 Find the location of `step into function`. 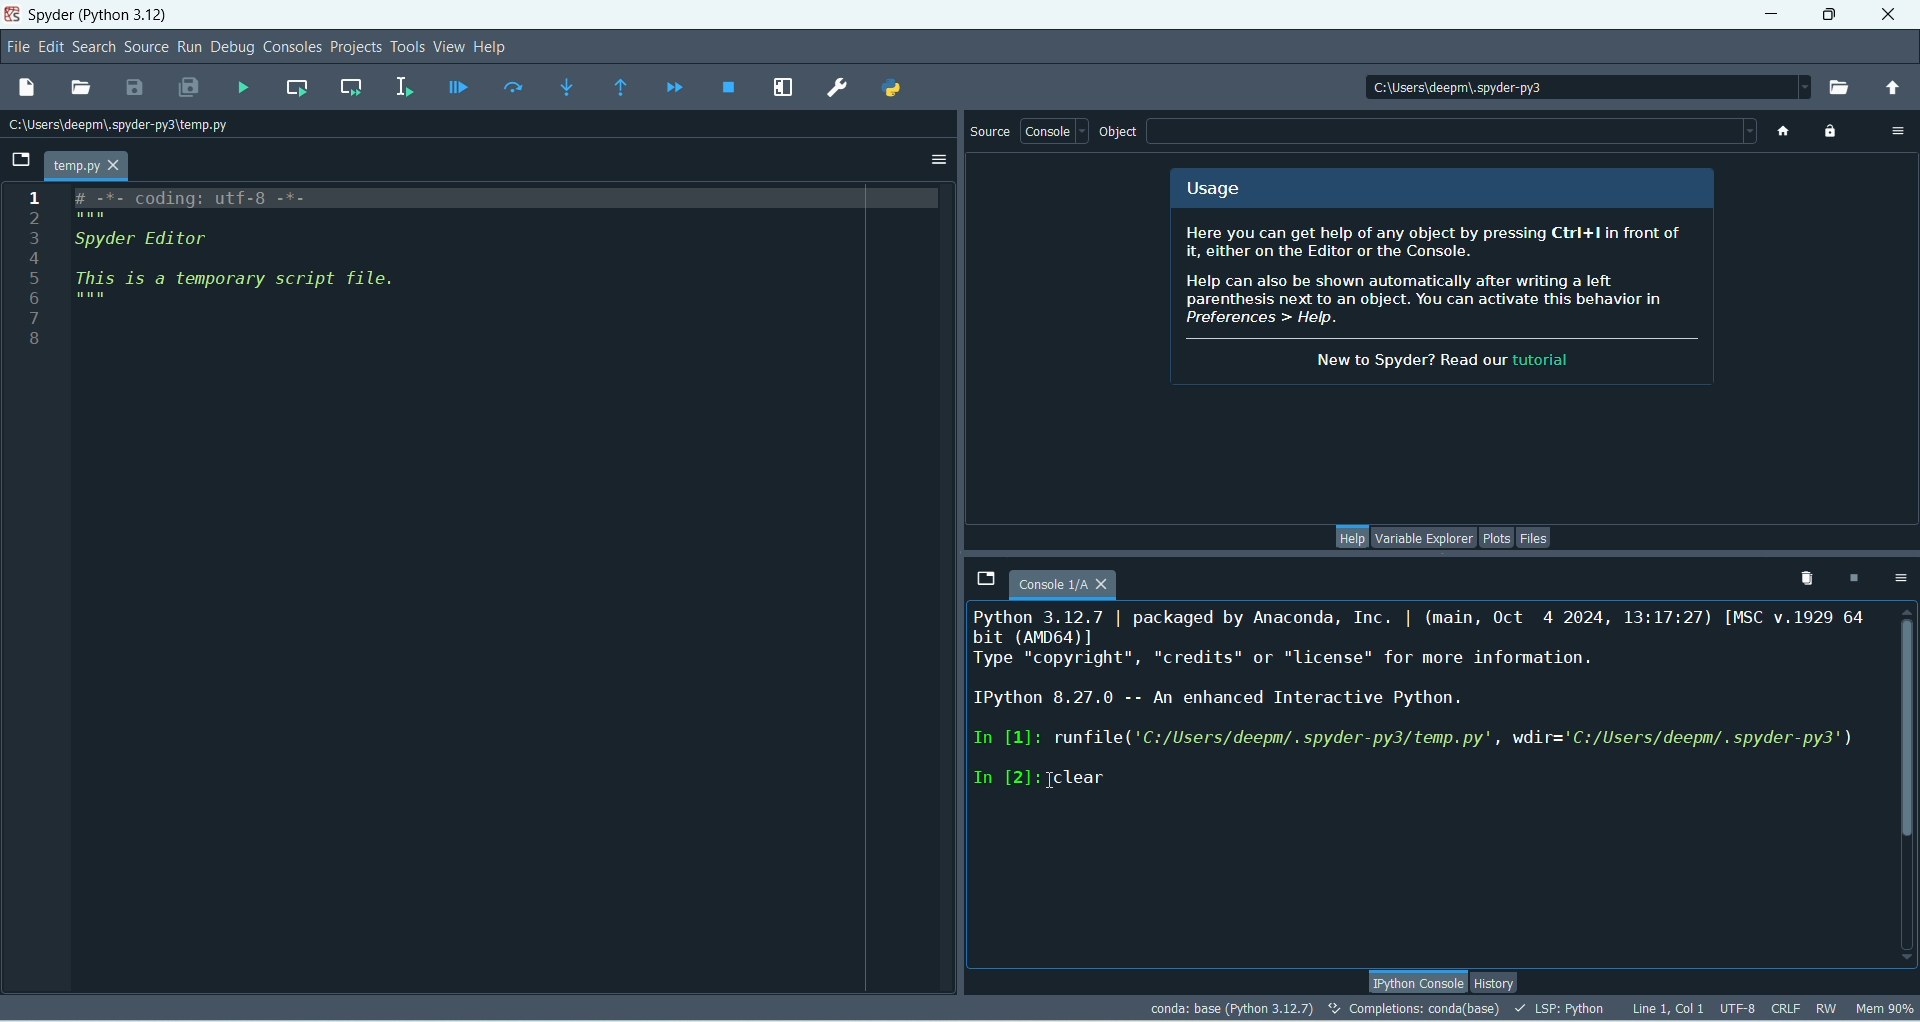

step into function is located at coordinates (567, 87).